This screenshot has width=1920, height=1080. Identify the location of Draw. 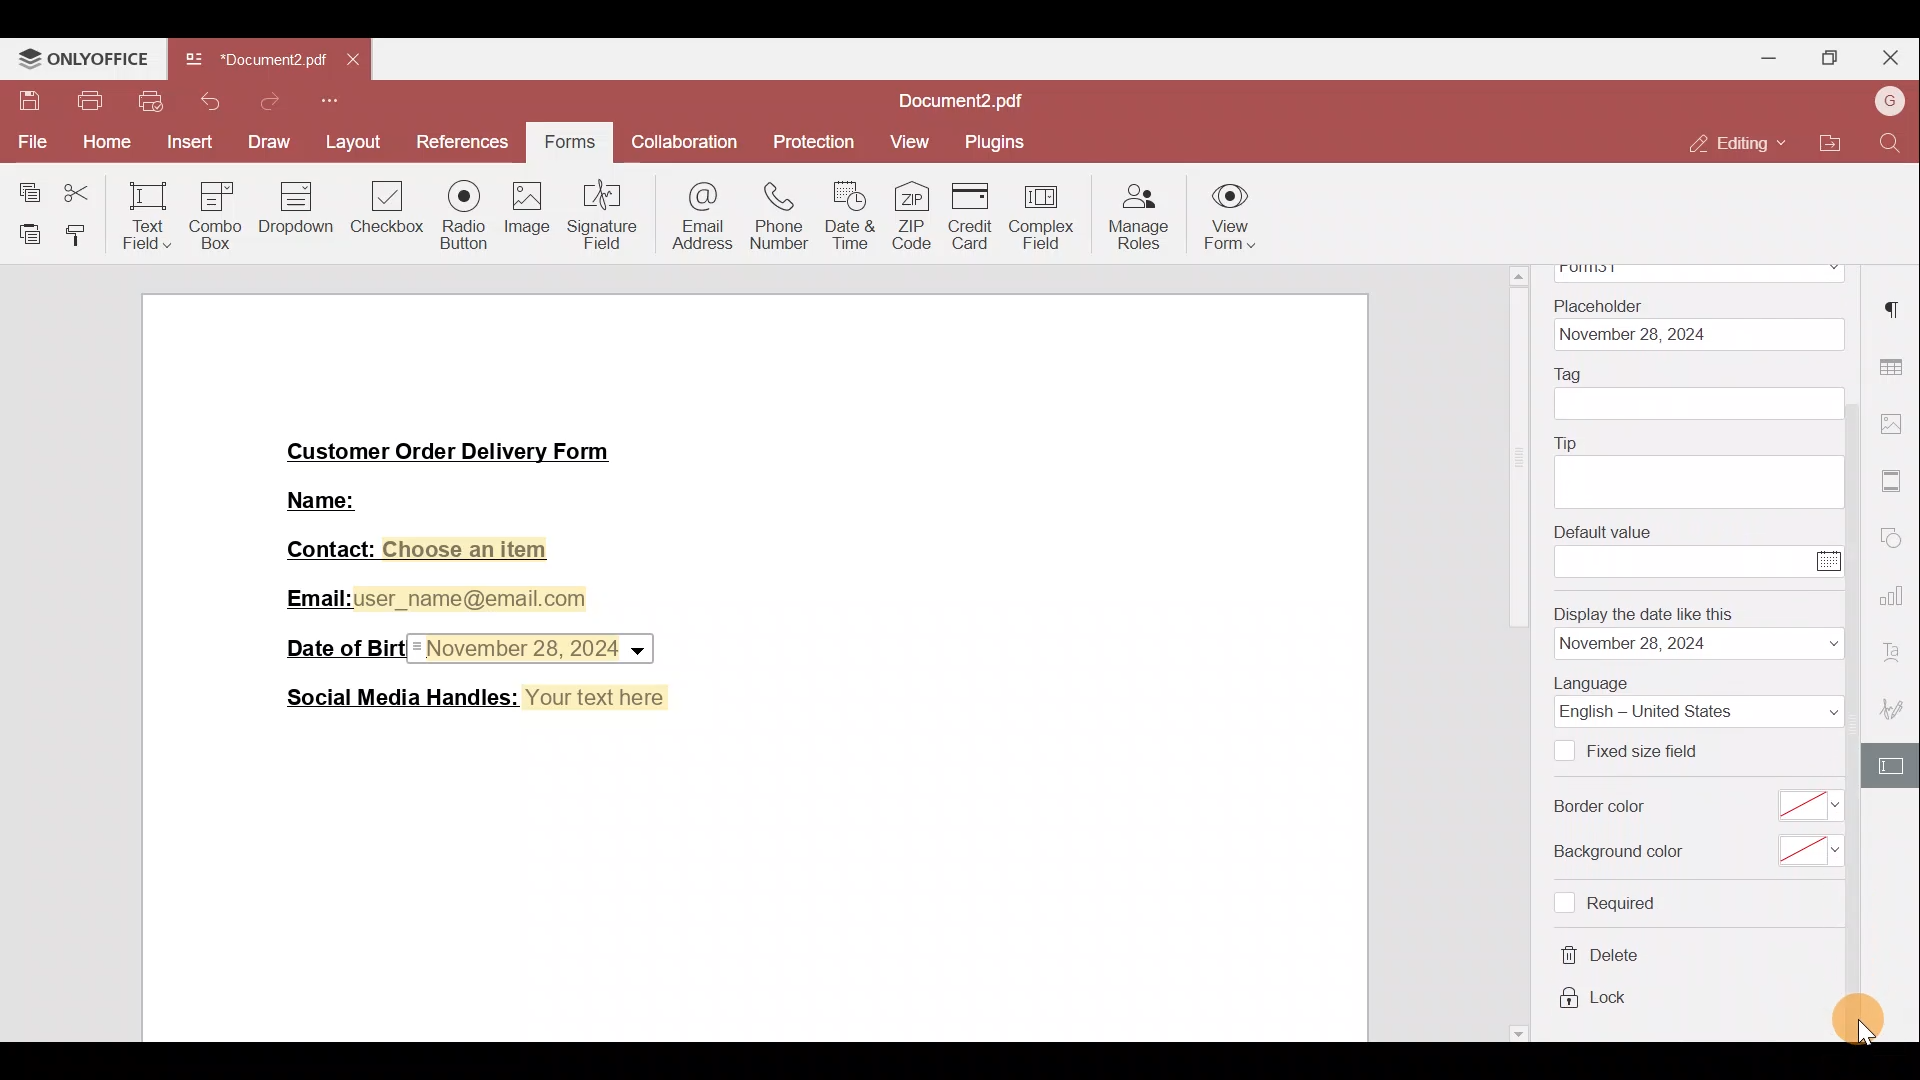
(267, 141).